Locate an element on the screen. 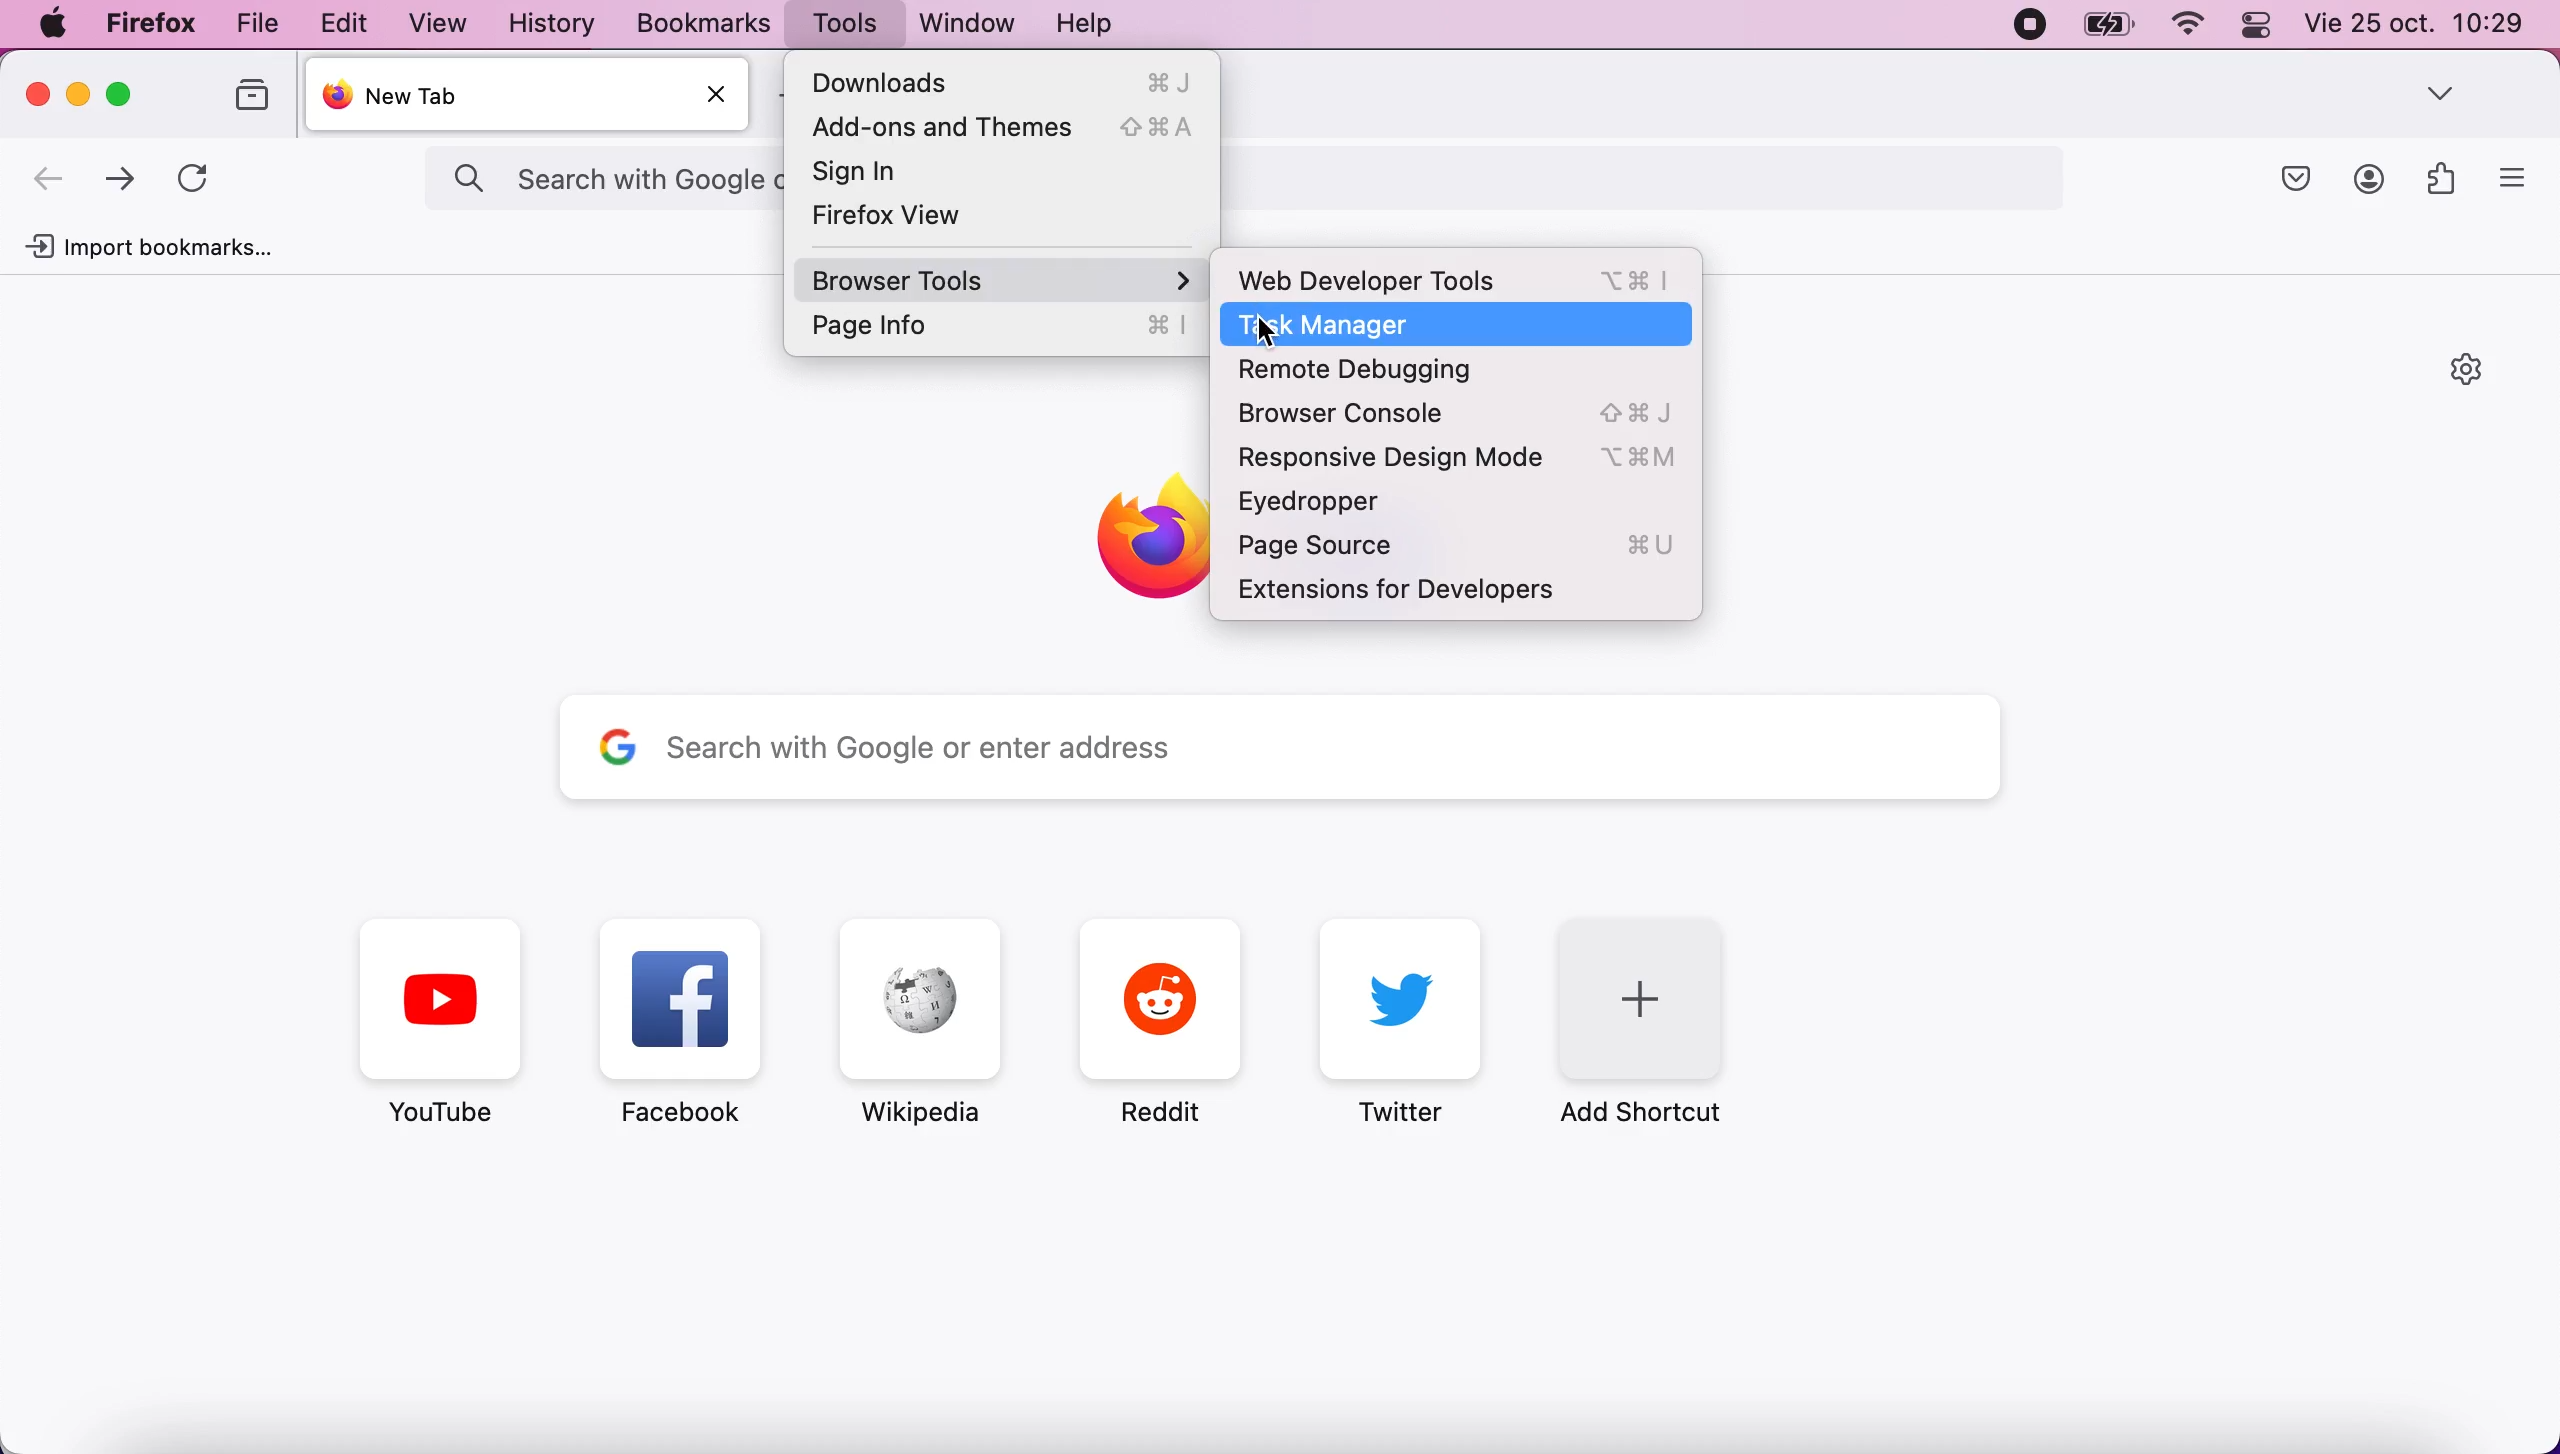  Facebook is located at coordinates (683, 1022).